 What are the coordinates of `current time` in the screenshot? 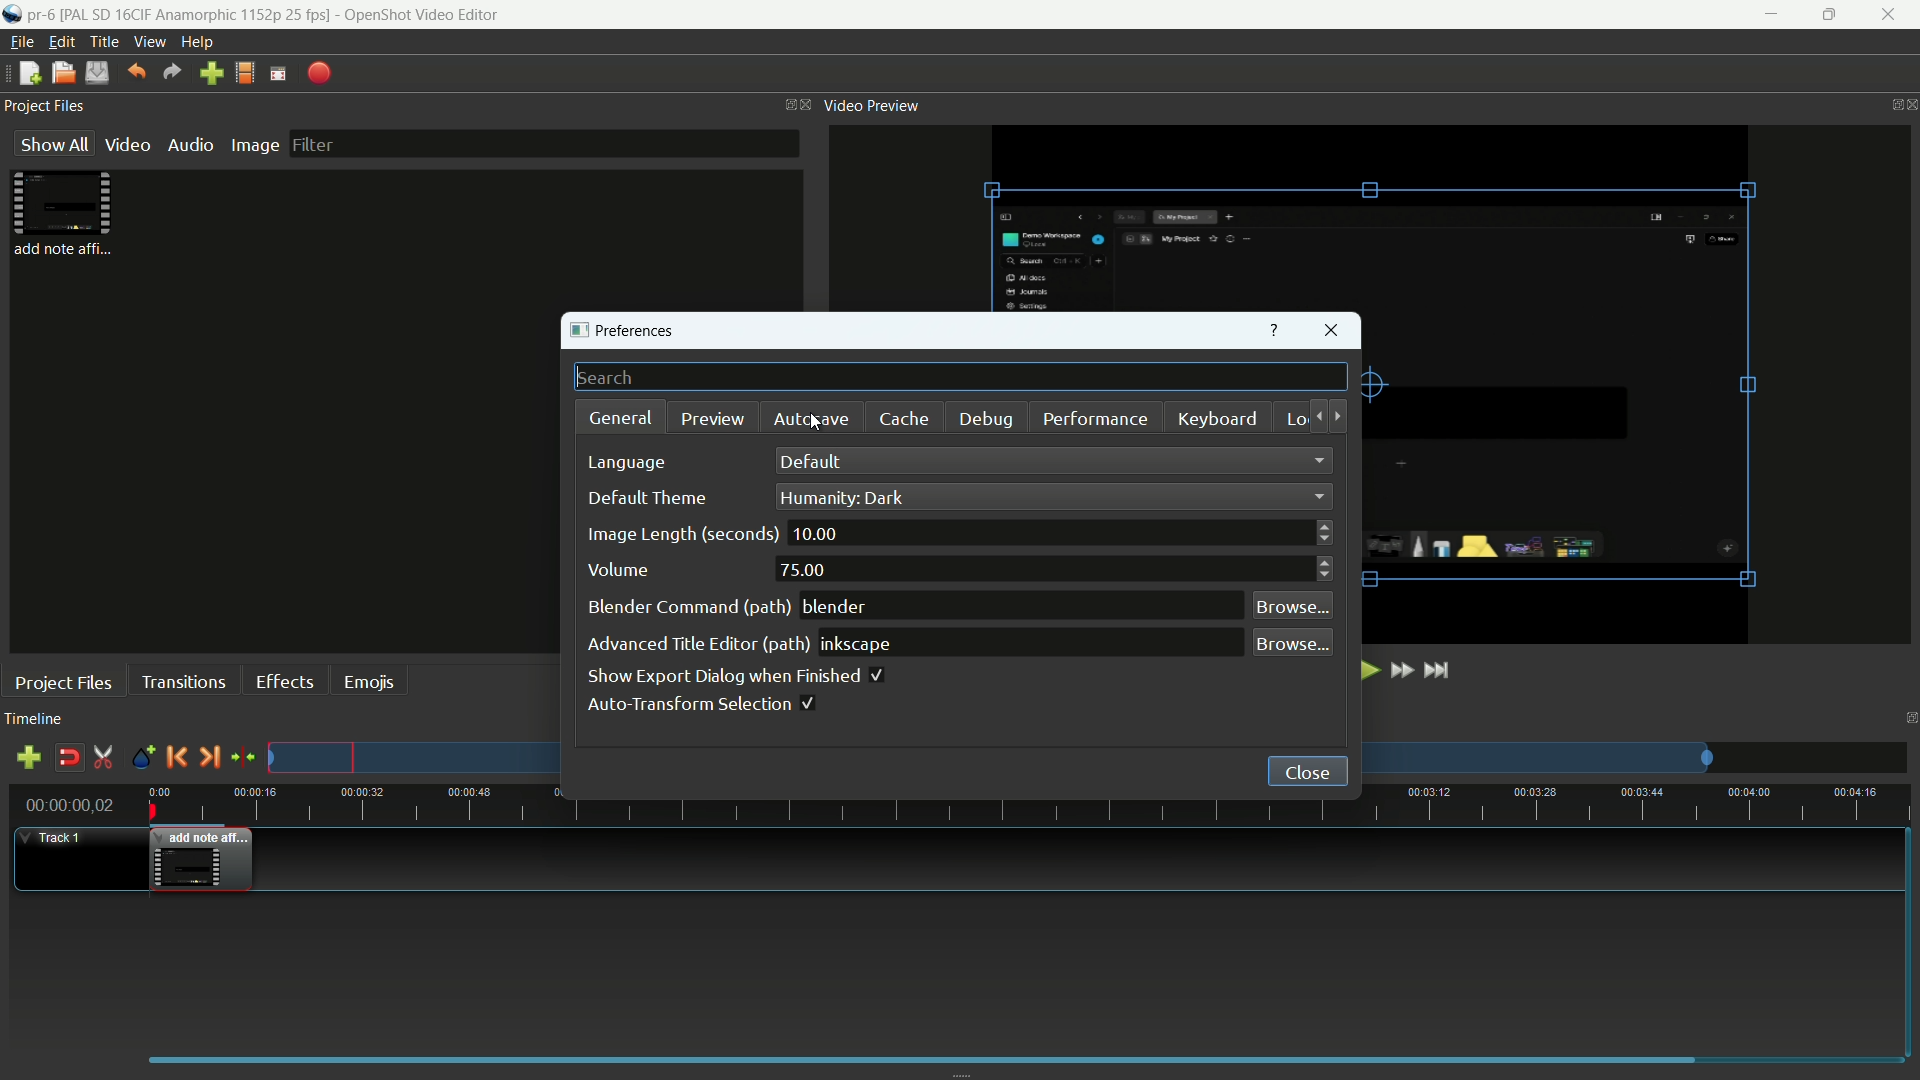 It's located at (71, 804).